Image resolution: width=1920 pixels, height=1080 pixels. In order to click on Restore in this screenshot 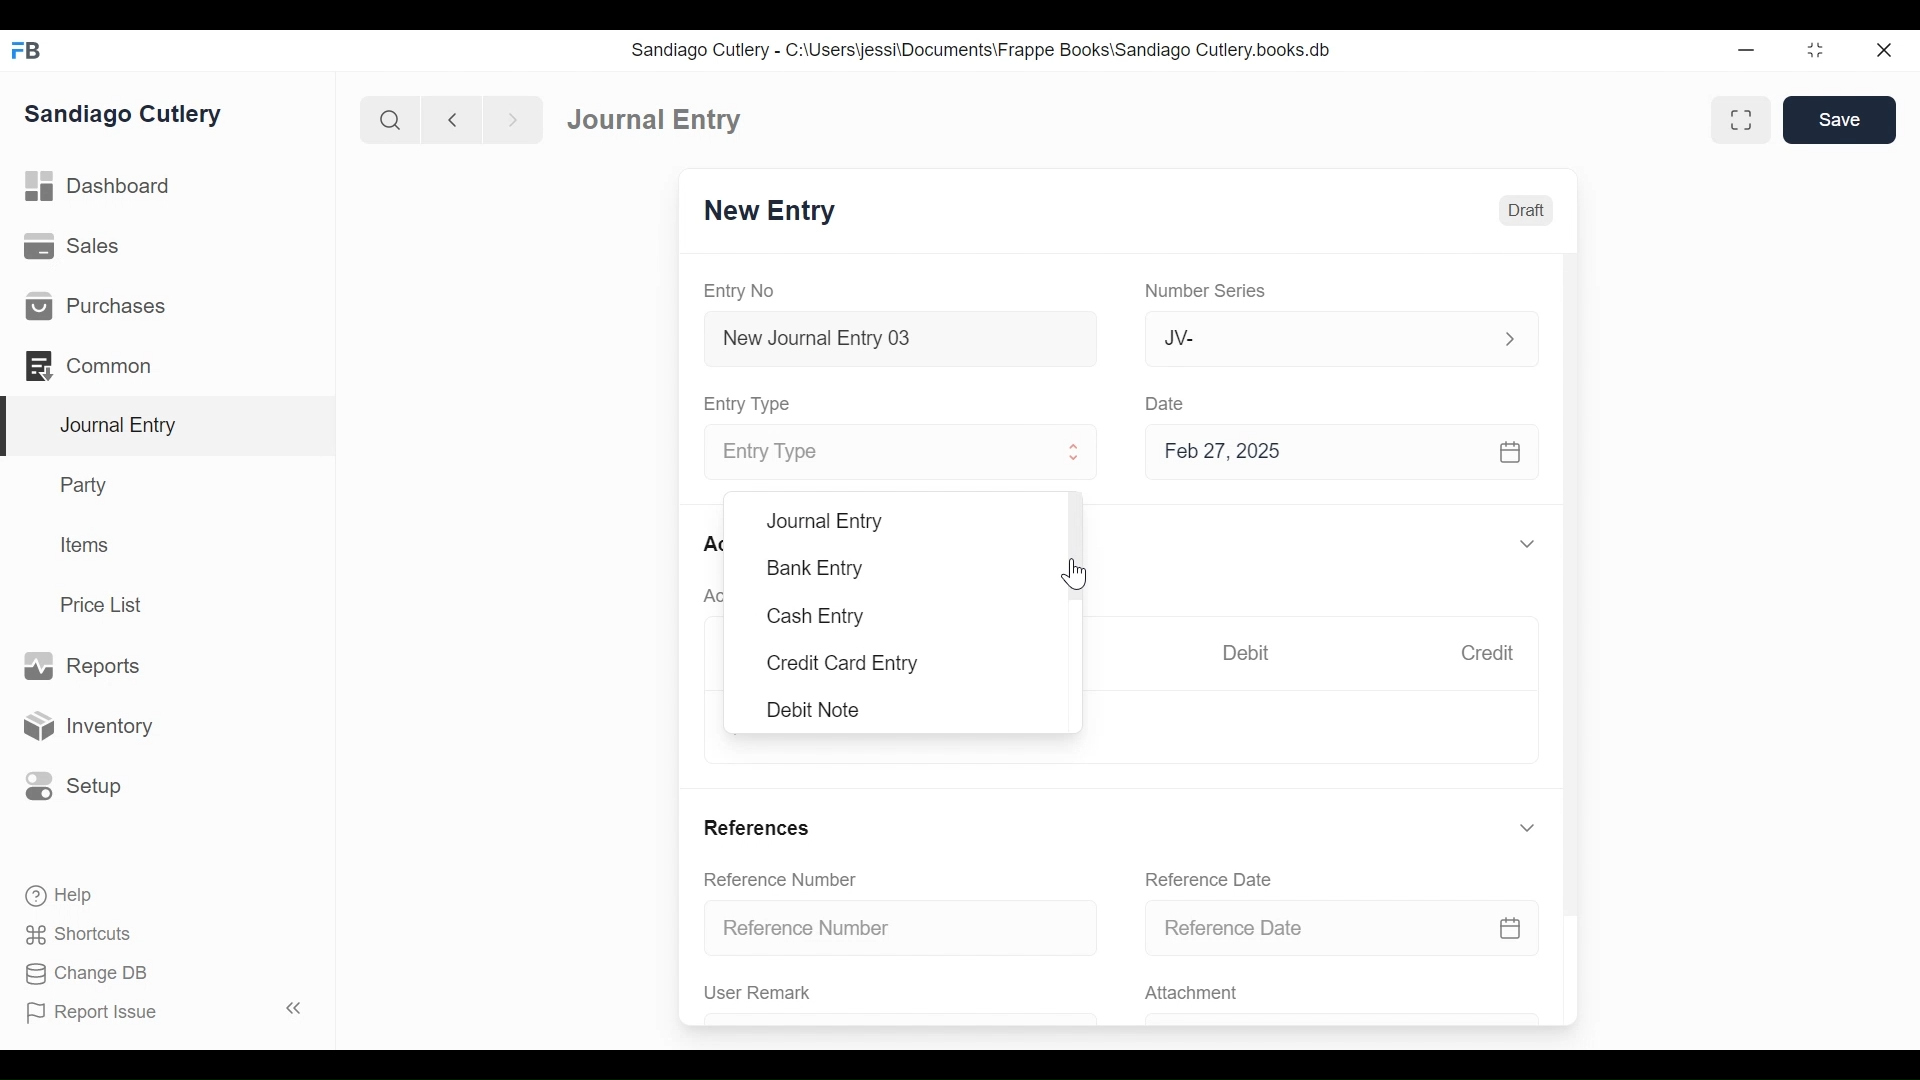, I will do `click(1814, 49)`.